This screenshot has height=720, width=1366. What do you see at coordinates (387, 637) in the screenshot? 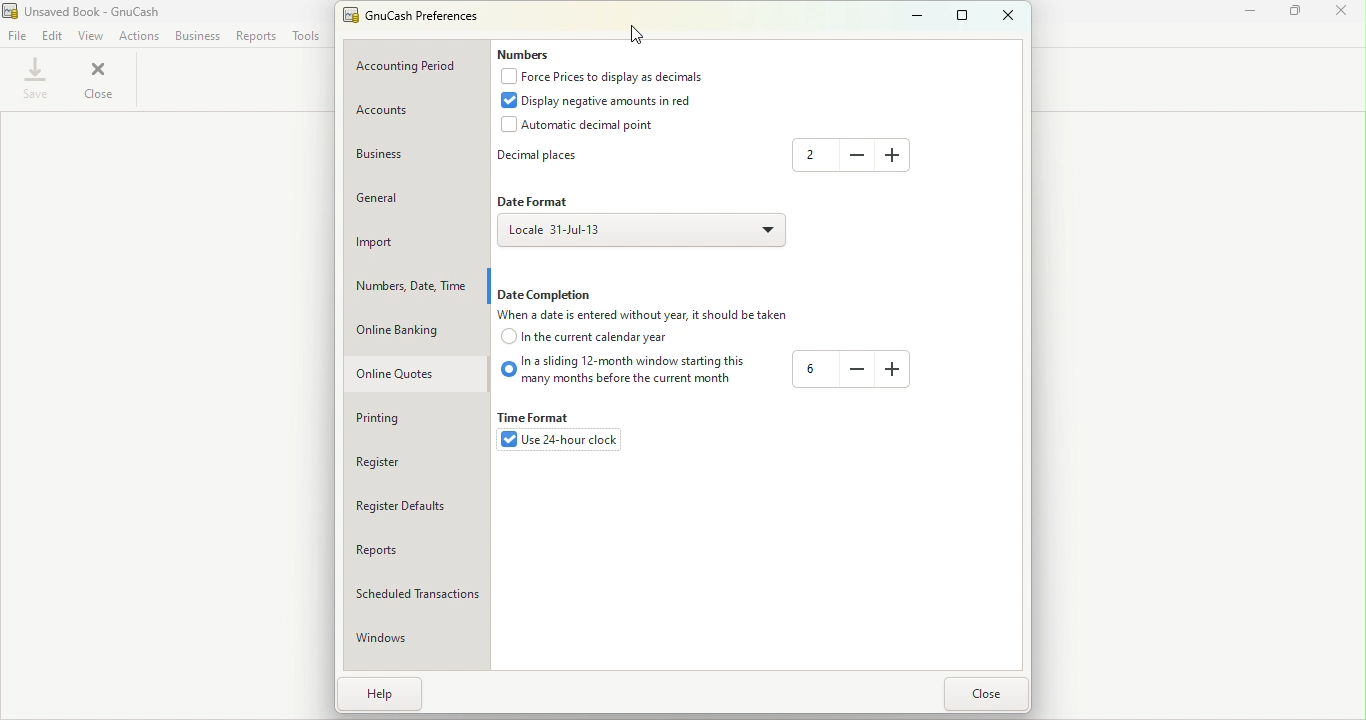
I see `Windows` at bounding box center [387, 637].